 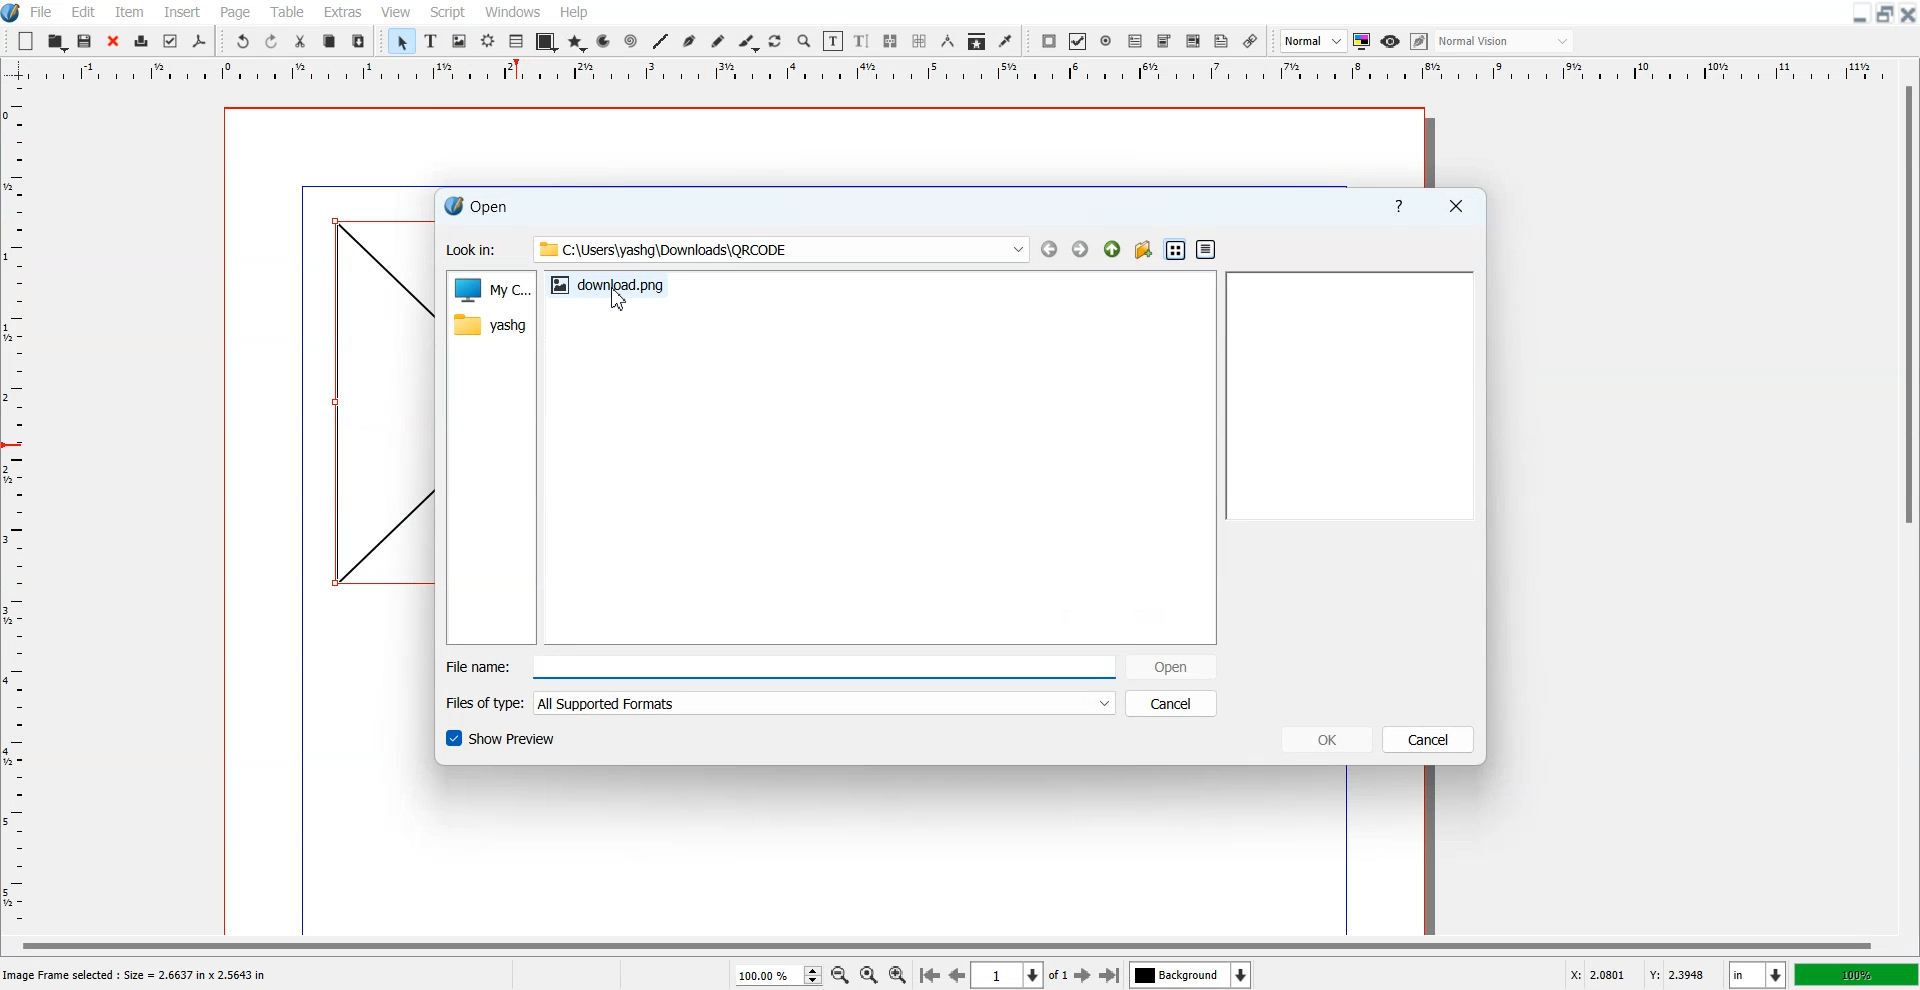 What do you see at coordinates (805, 42) in the screenshot?
I see `Zoom in or Out` at bounding box center [805, 42].